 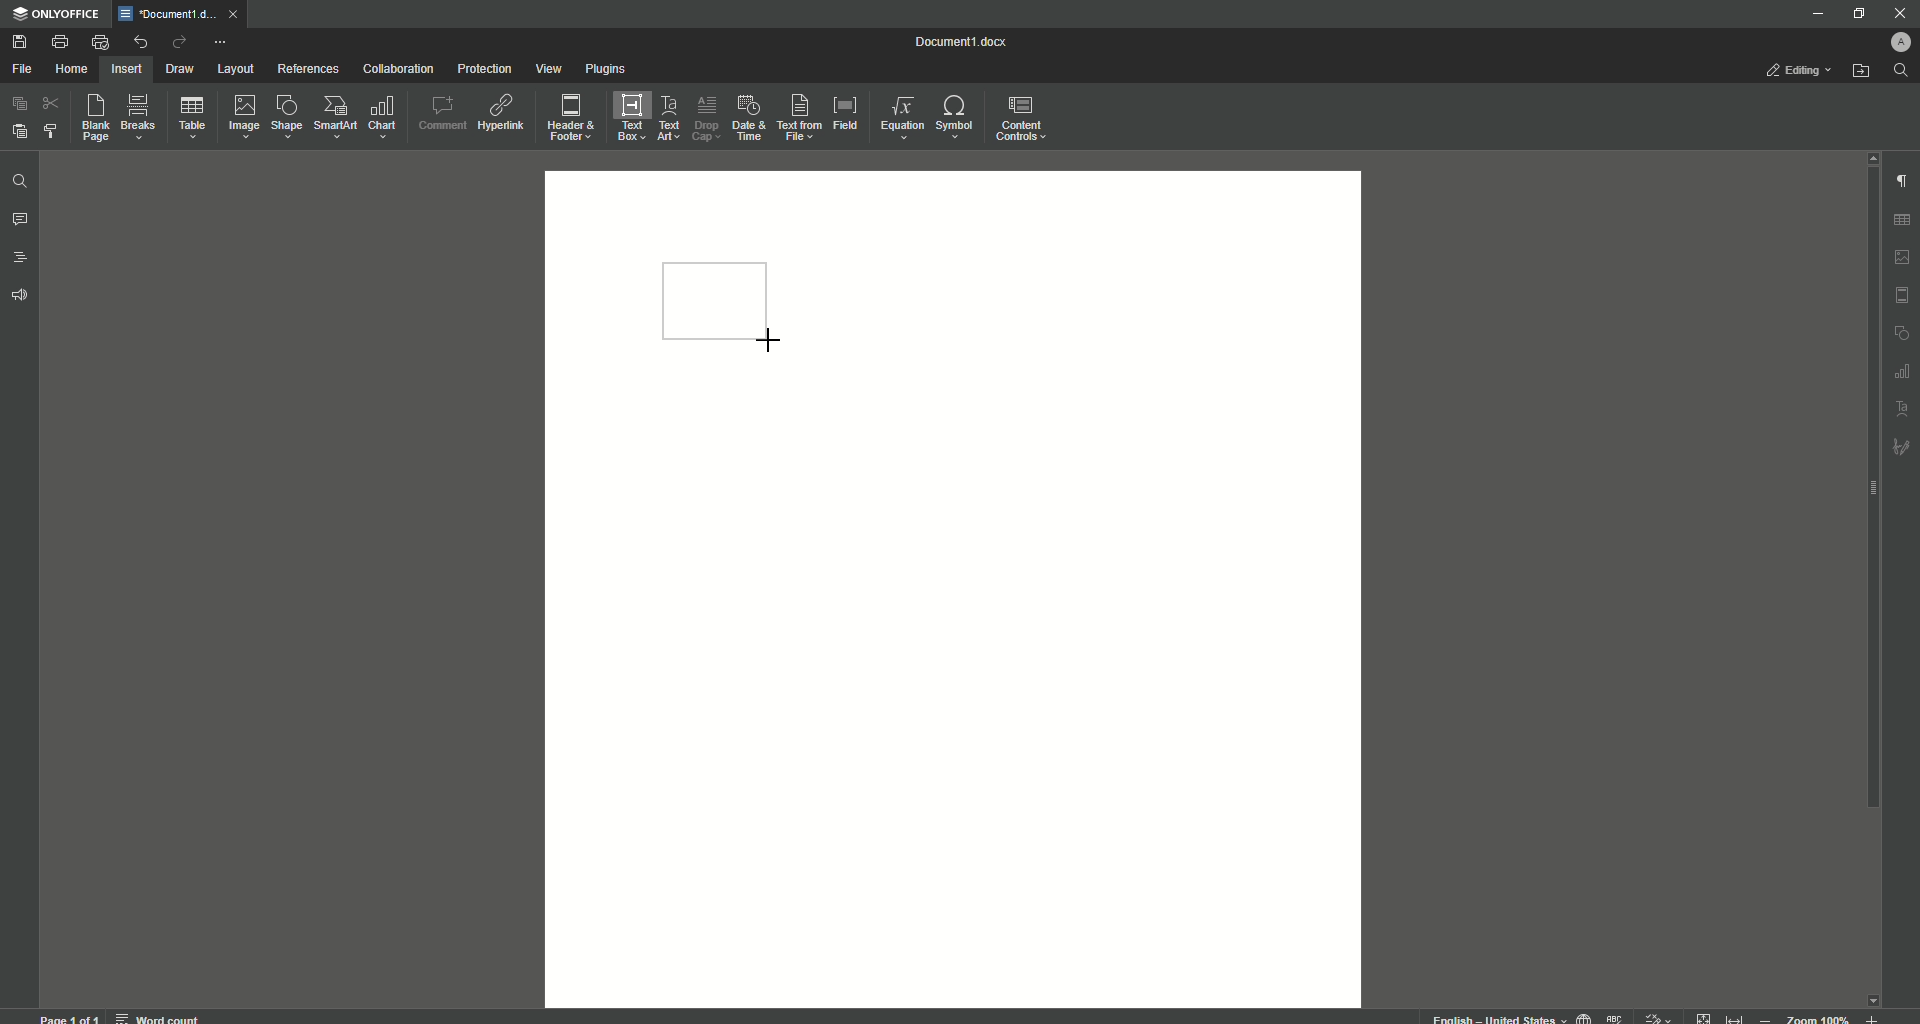 I want to click on Insert, so click(x=124, y=68).